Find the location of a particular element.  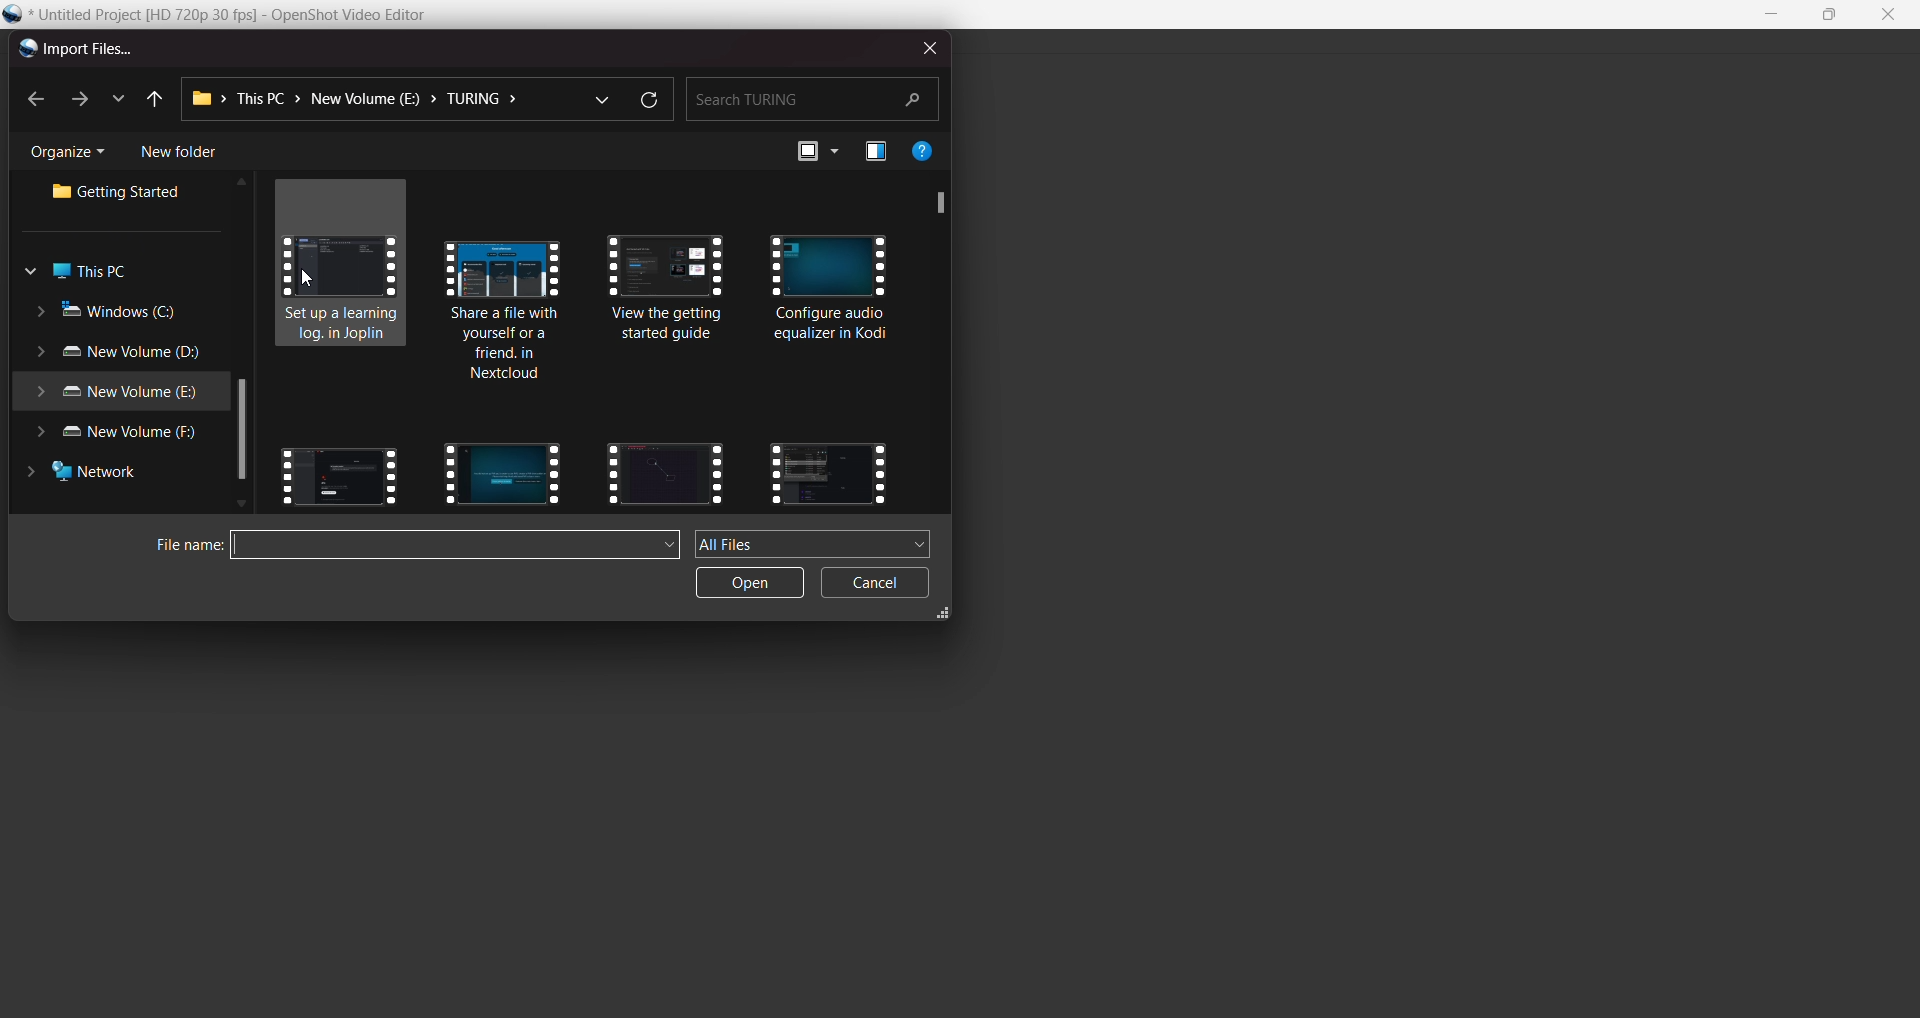

view is located at coordinates (817, 151).